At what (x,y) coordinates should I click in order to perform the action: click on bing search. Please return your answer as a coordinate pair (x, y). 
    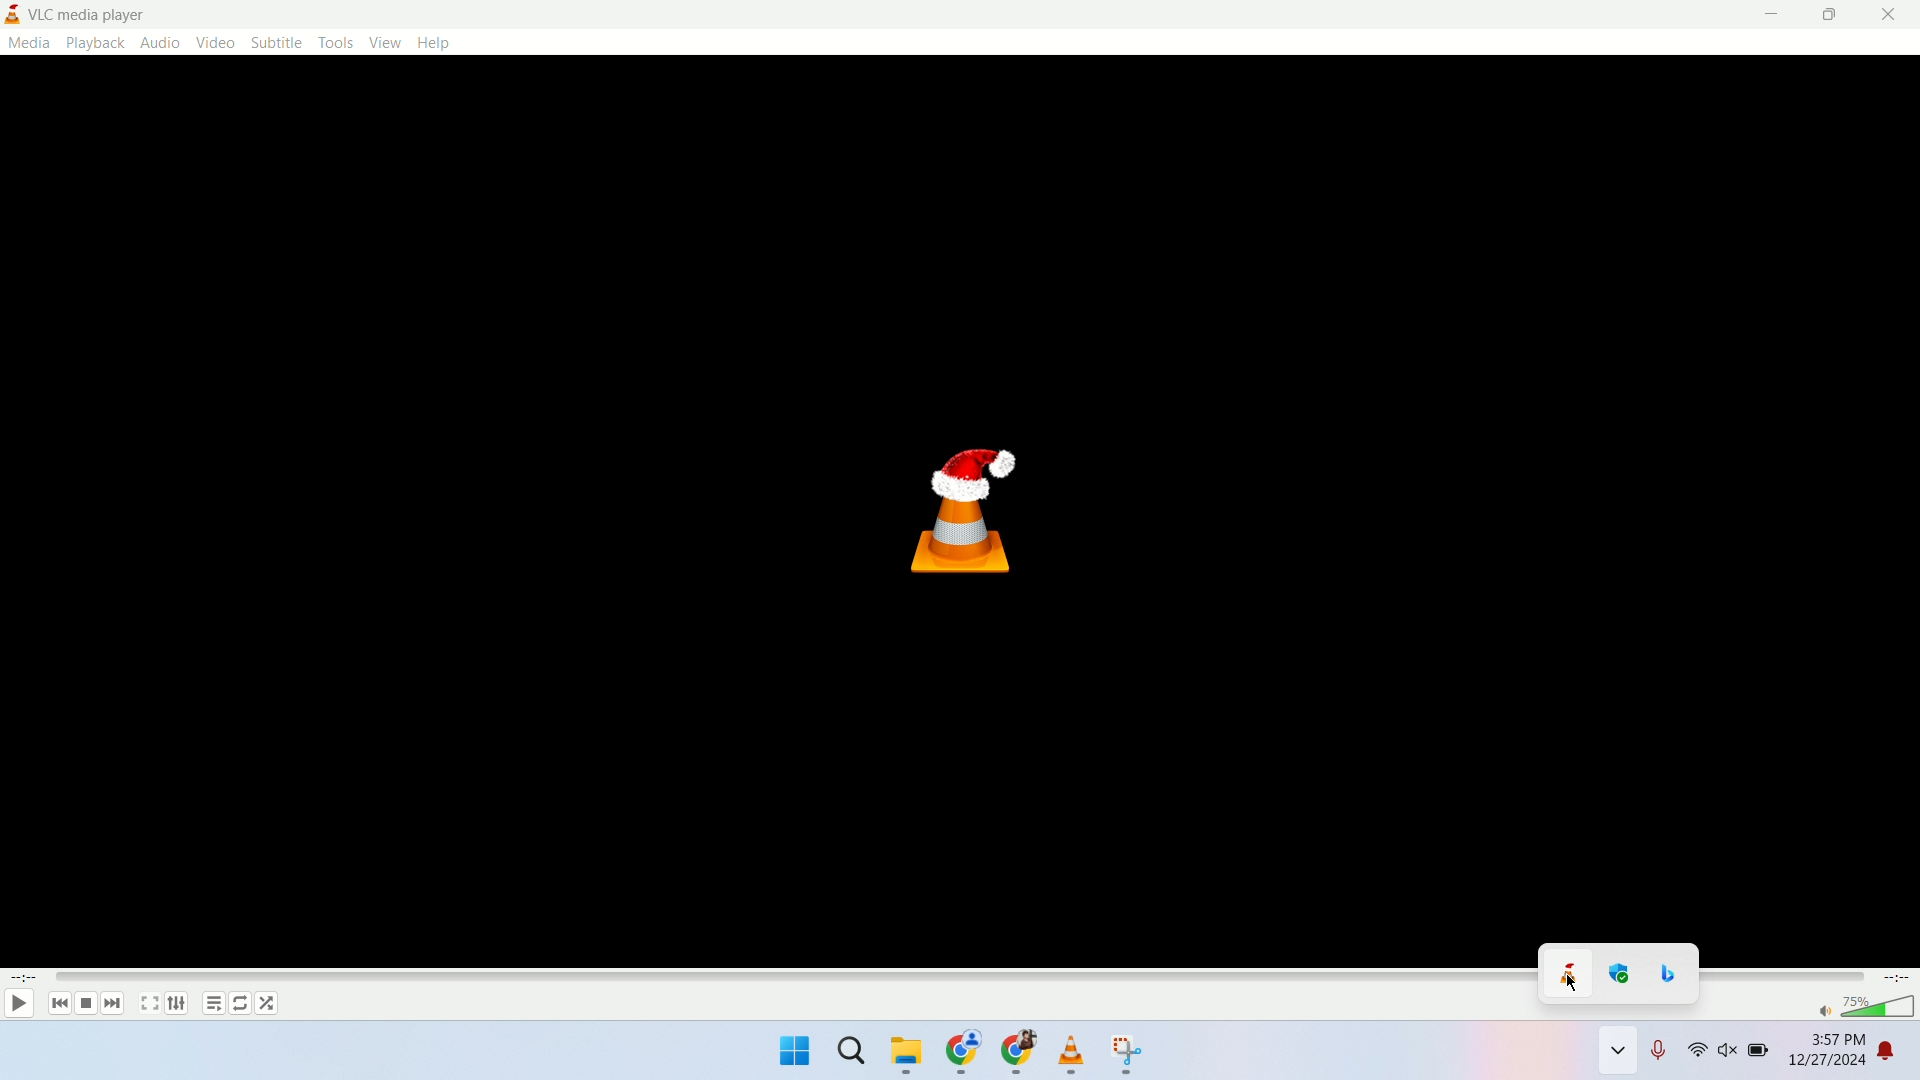
    Looking at the image, I should click on (1672, 973).